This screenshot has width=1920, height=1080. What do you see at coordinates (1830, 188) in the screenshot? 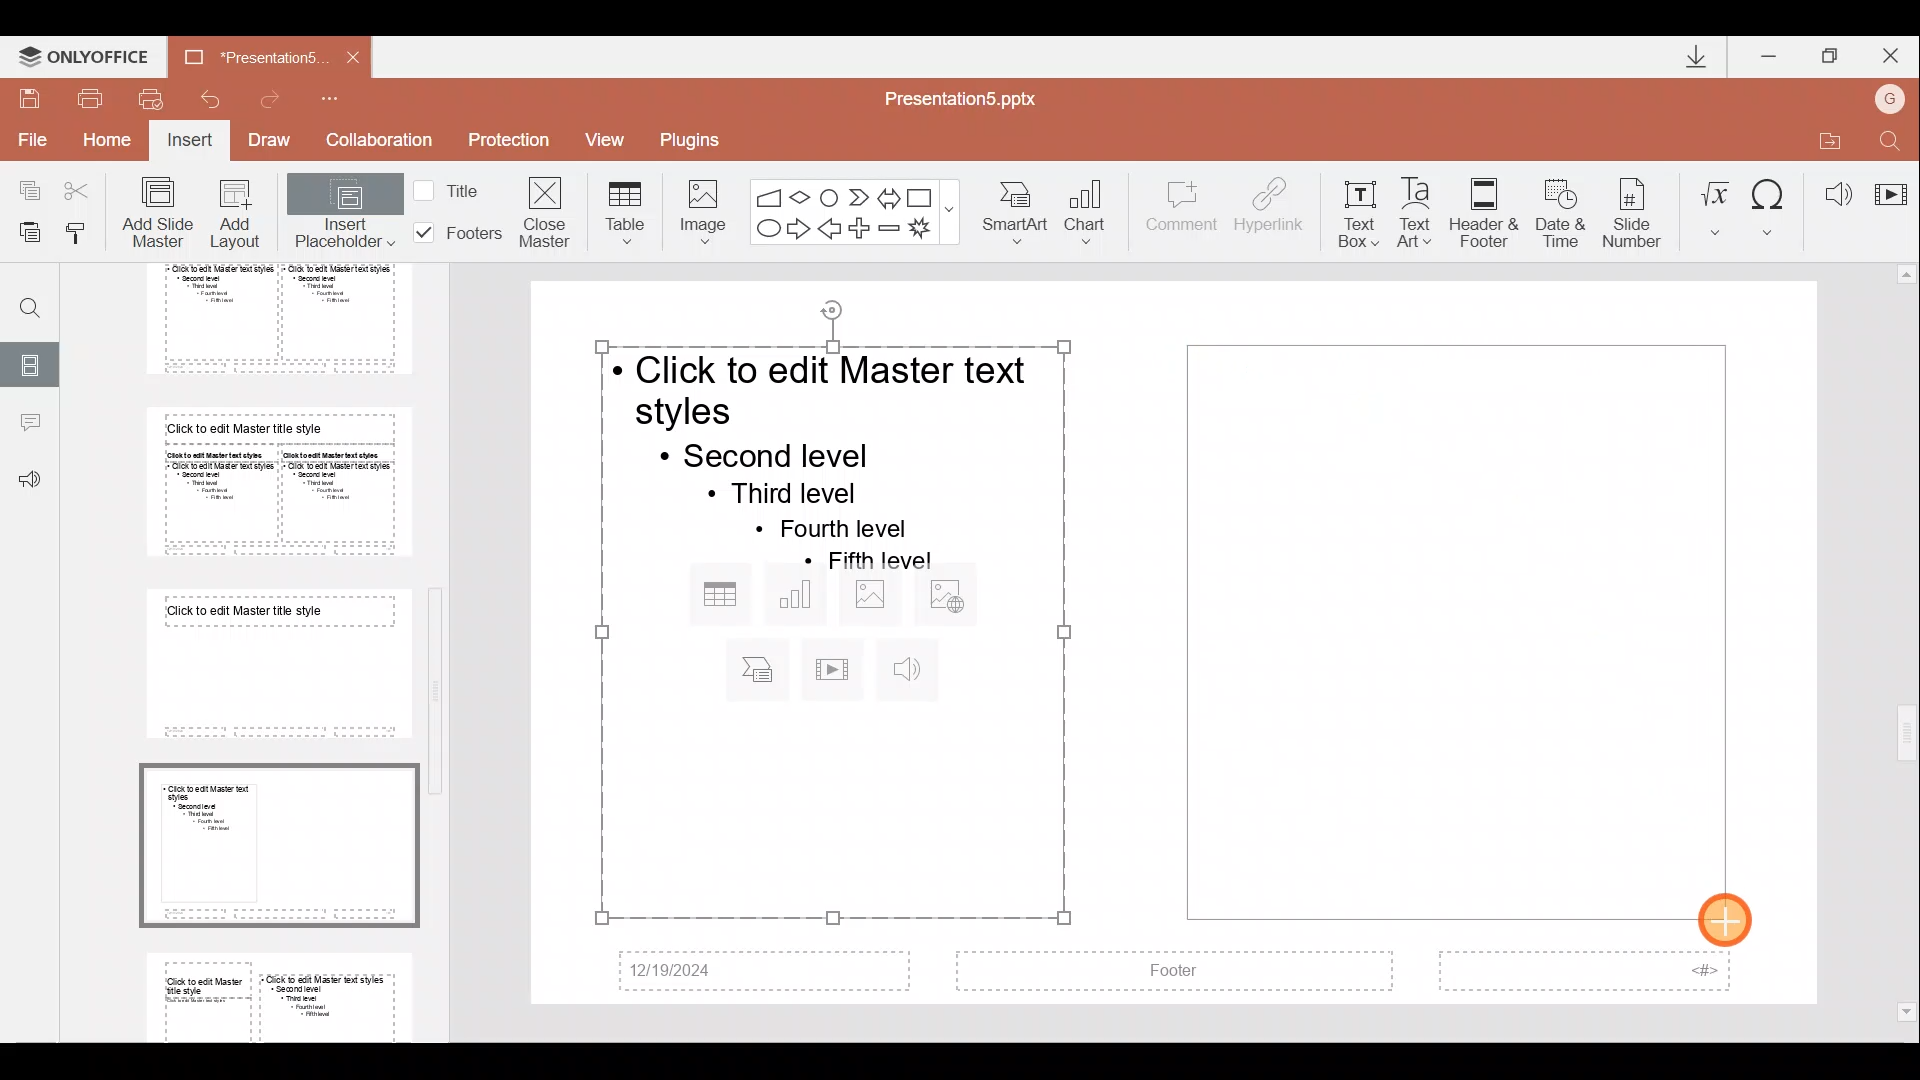
I see `Audio` at bounding box center [1830, 188].